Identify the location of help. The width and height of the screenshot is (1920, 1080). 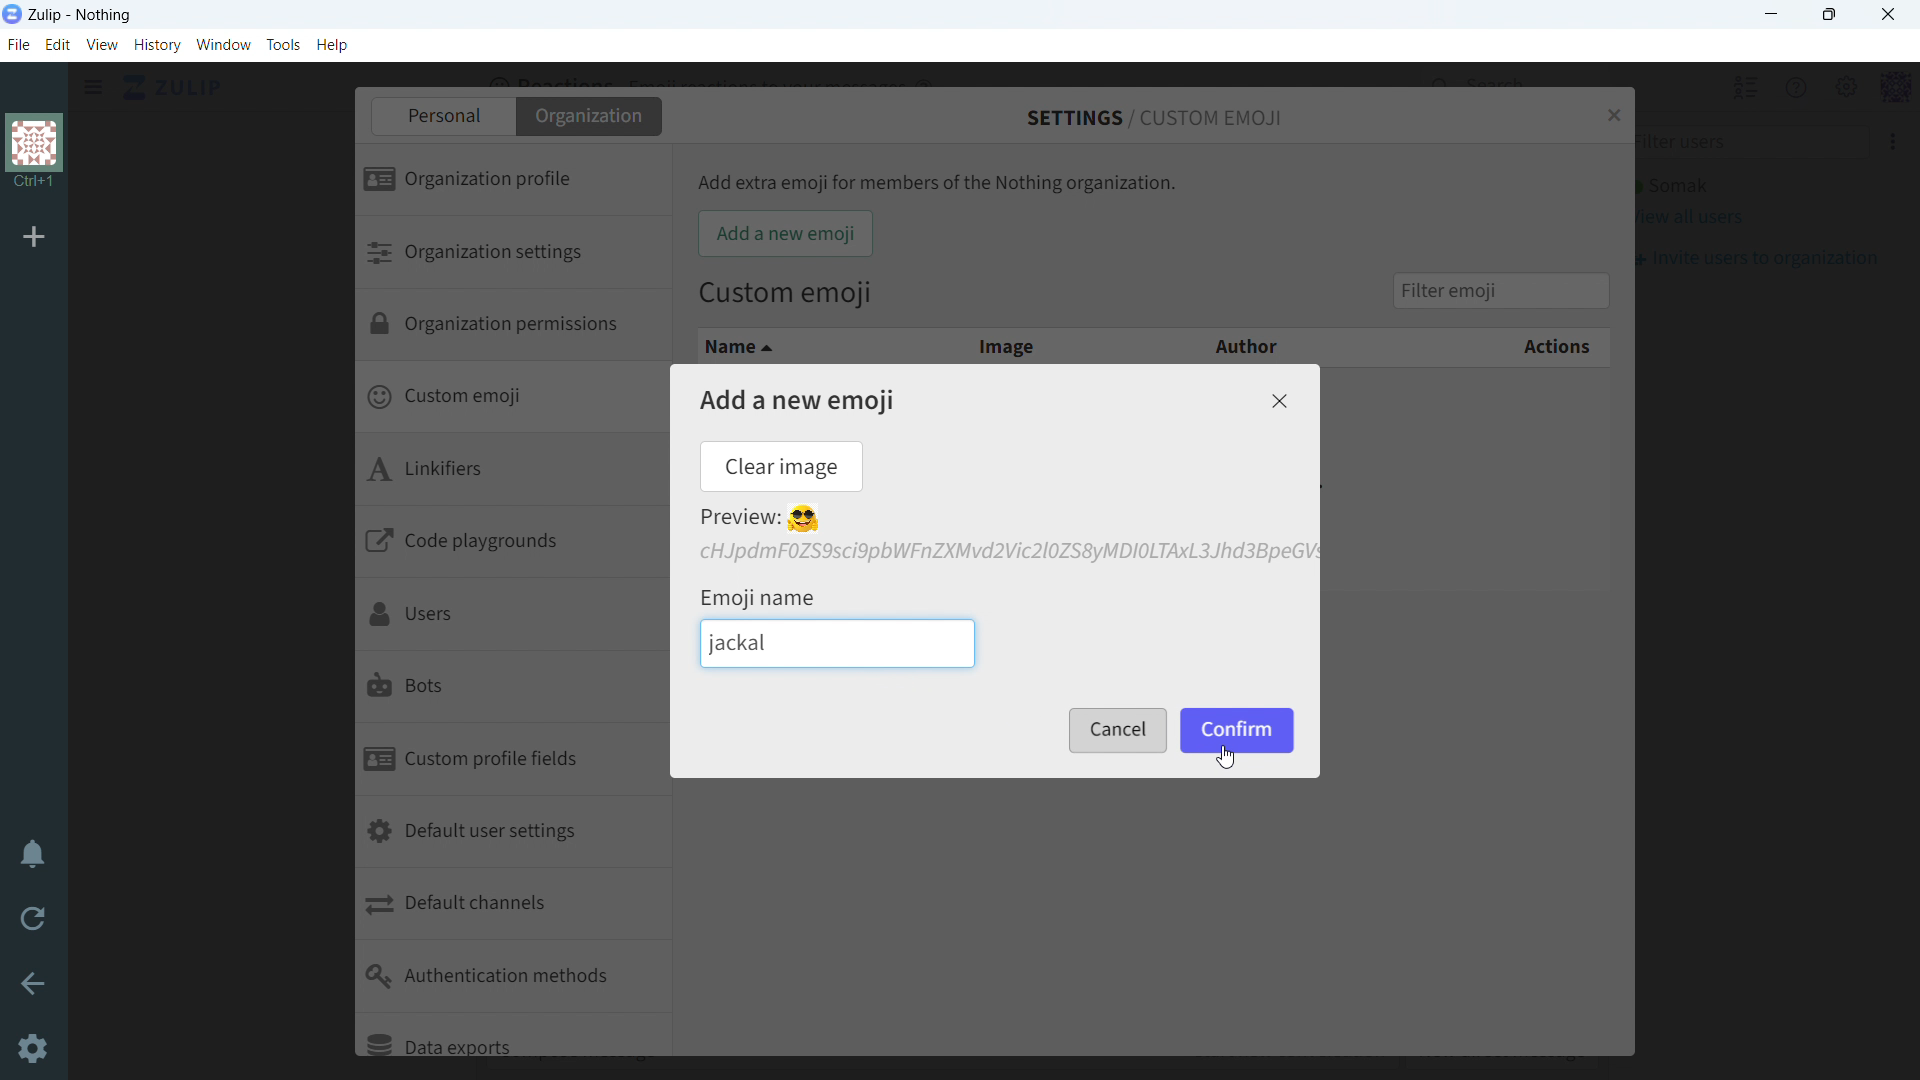
(332, 45).